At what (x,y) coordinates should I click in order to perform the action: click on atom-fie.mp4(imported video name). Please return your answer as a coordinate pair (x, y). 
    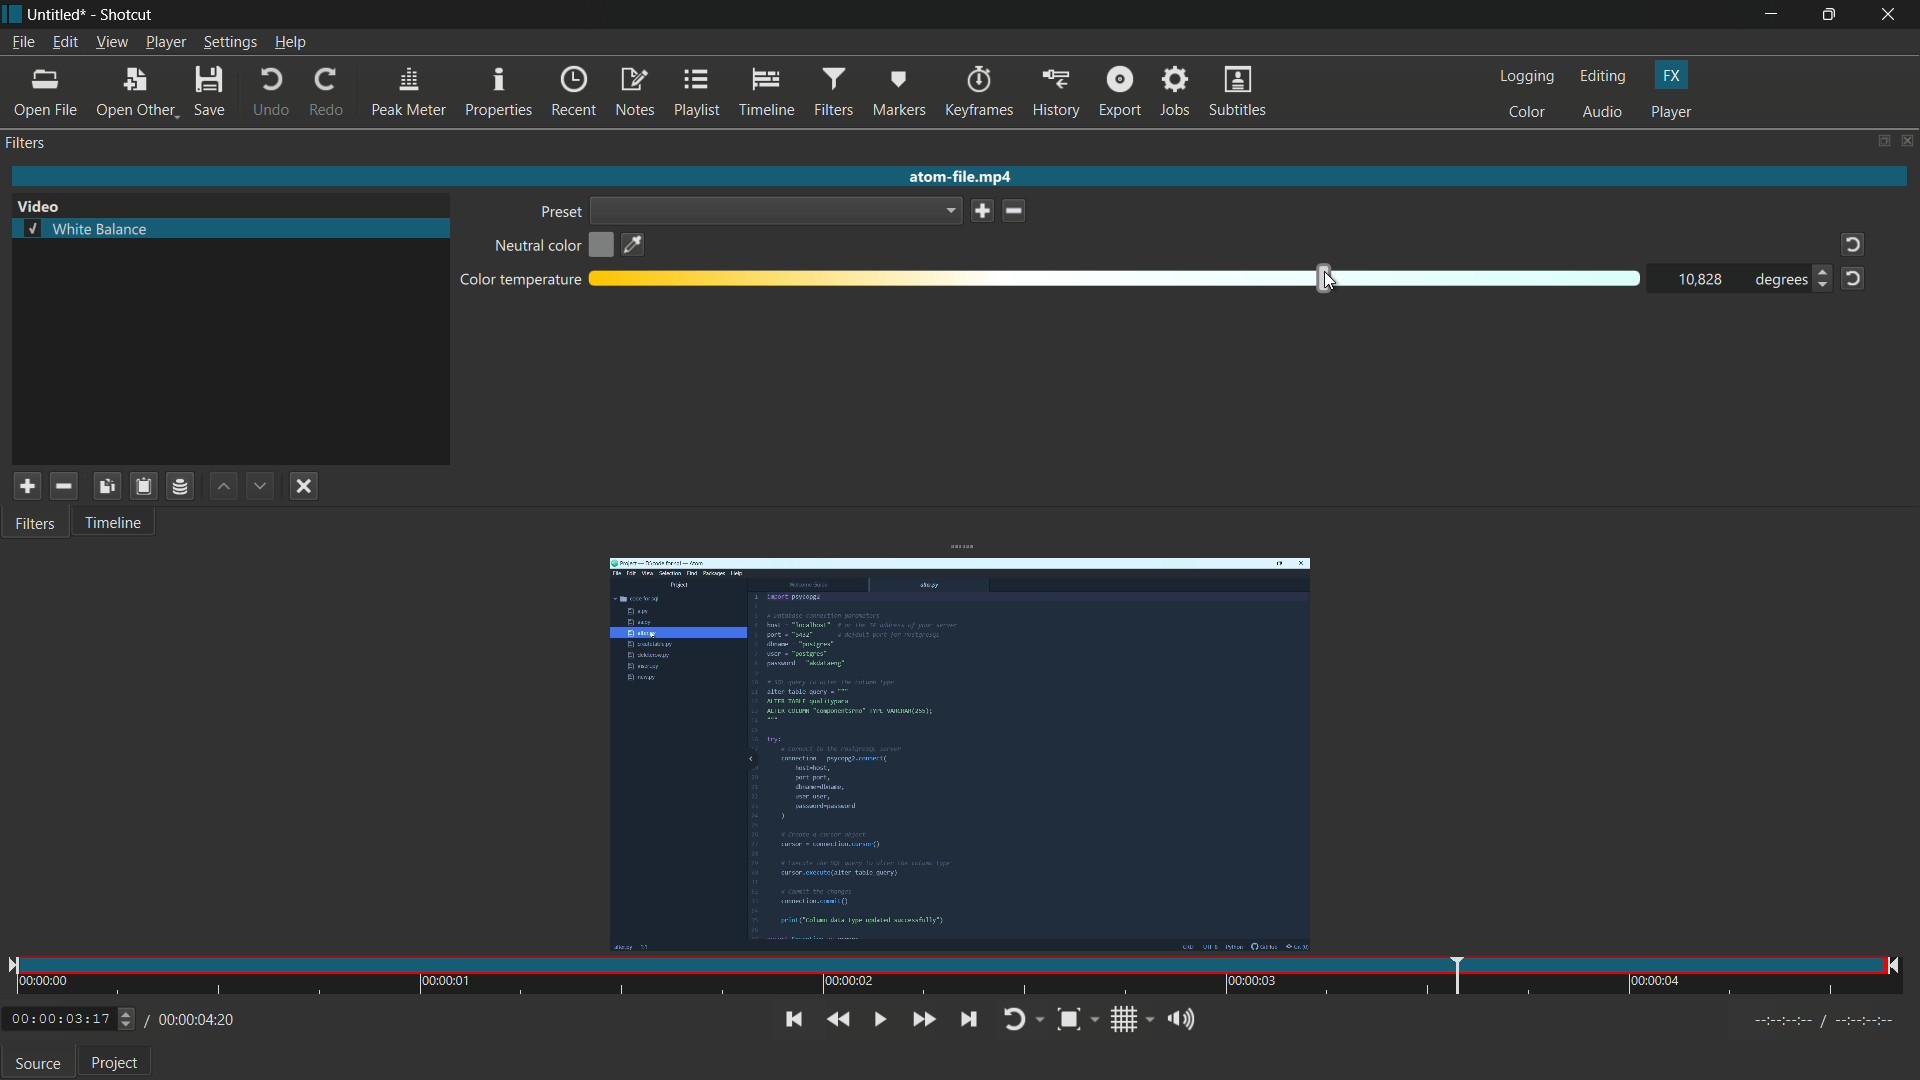
    Looking at the image, I should click on (956, 177).